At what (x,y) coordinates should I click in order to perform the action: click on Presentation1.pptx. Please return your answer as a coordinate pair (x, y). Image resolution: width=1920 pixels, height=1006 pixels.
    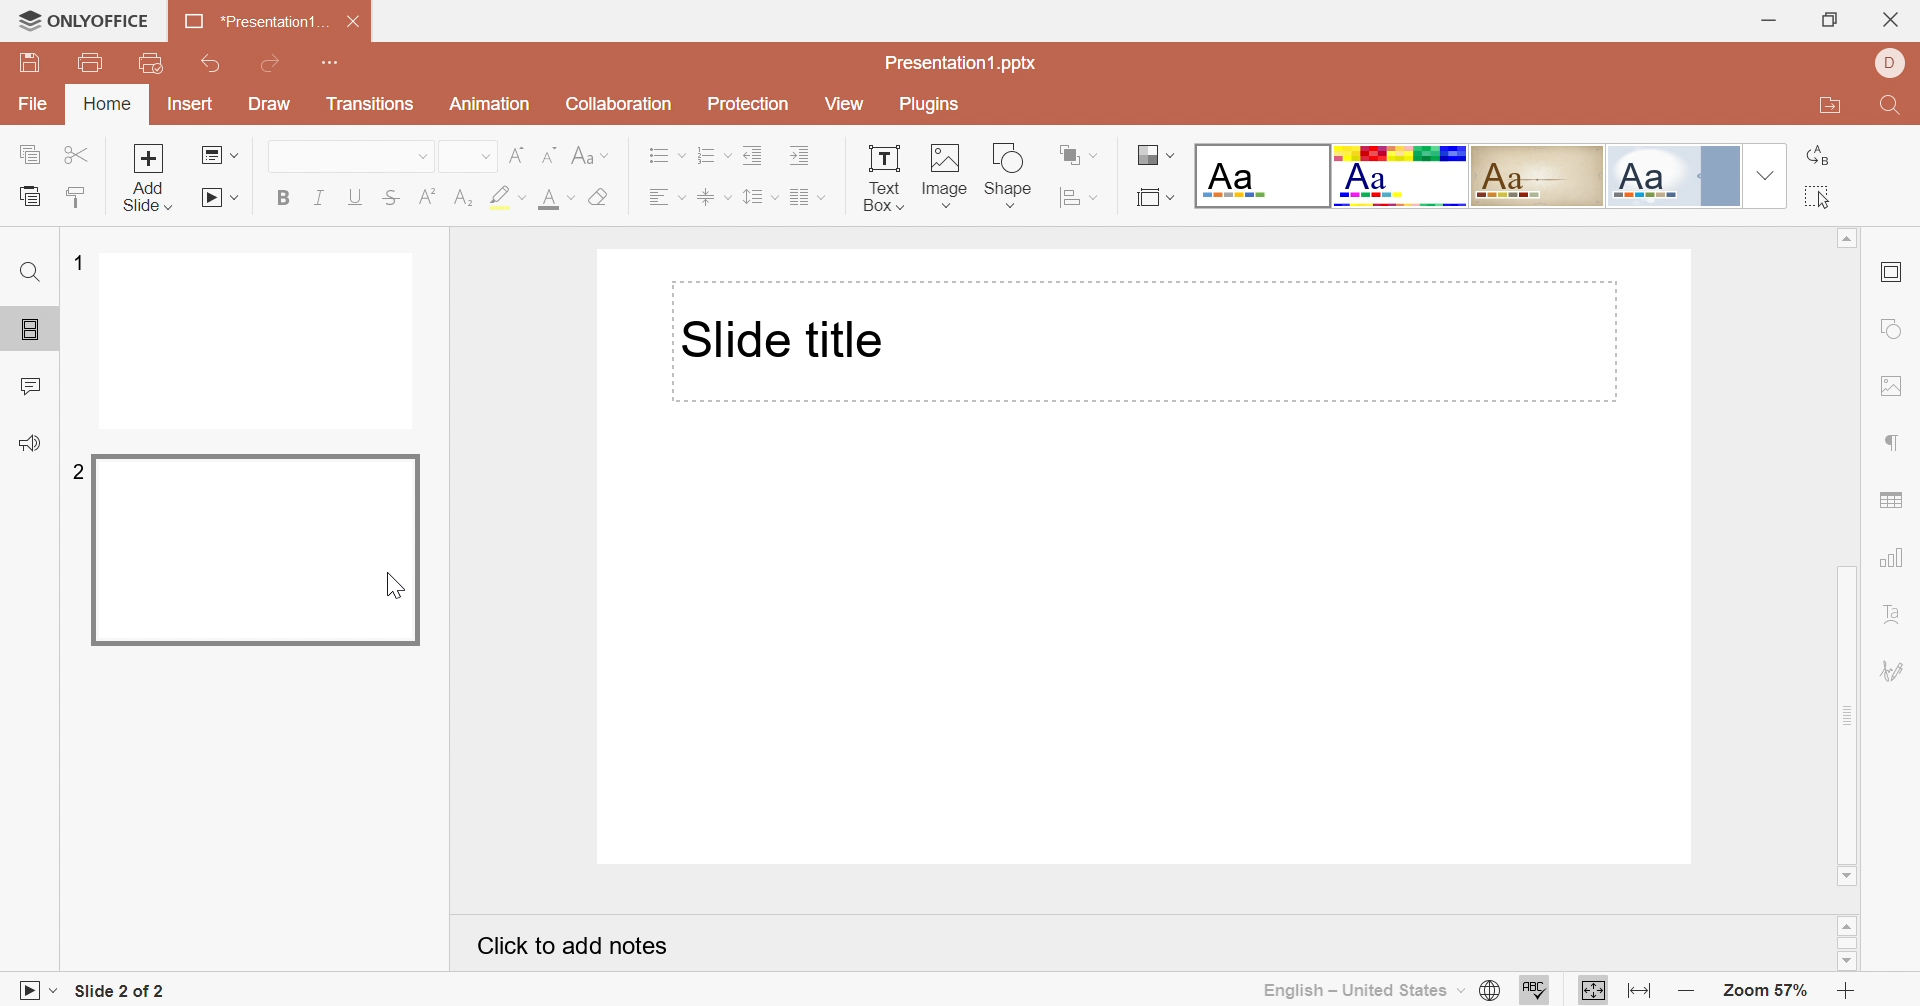
    Looking at the image, I should click on (963, 63).